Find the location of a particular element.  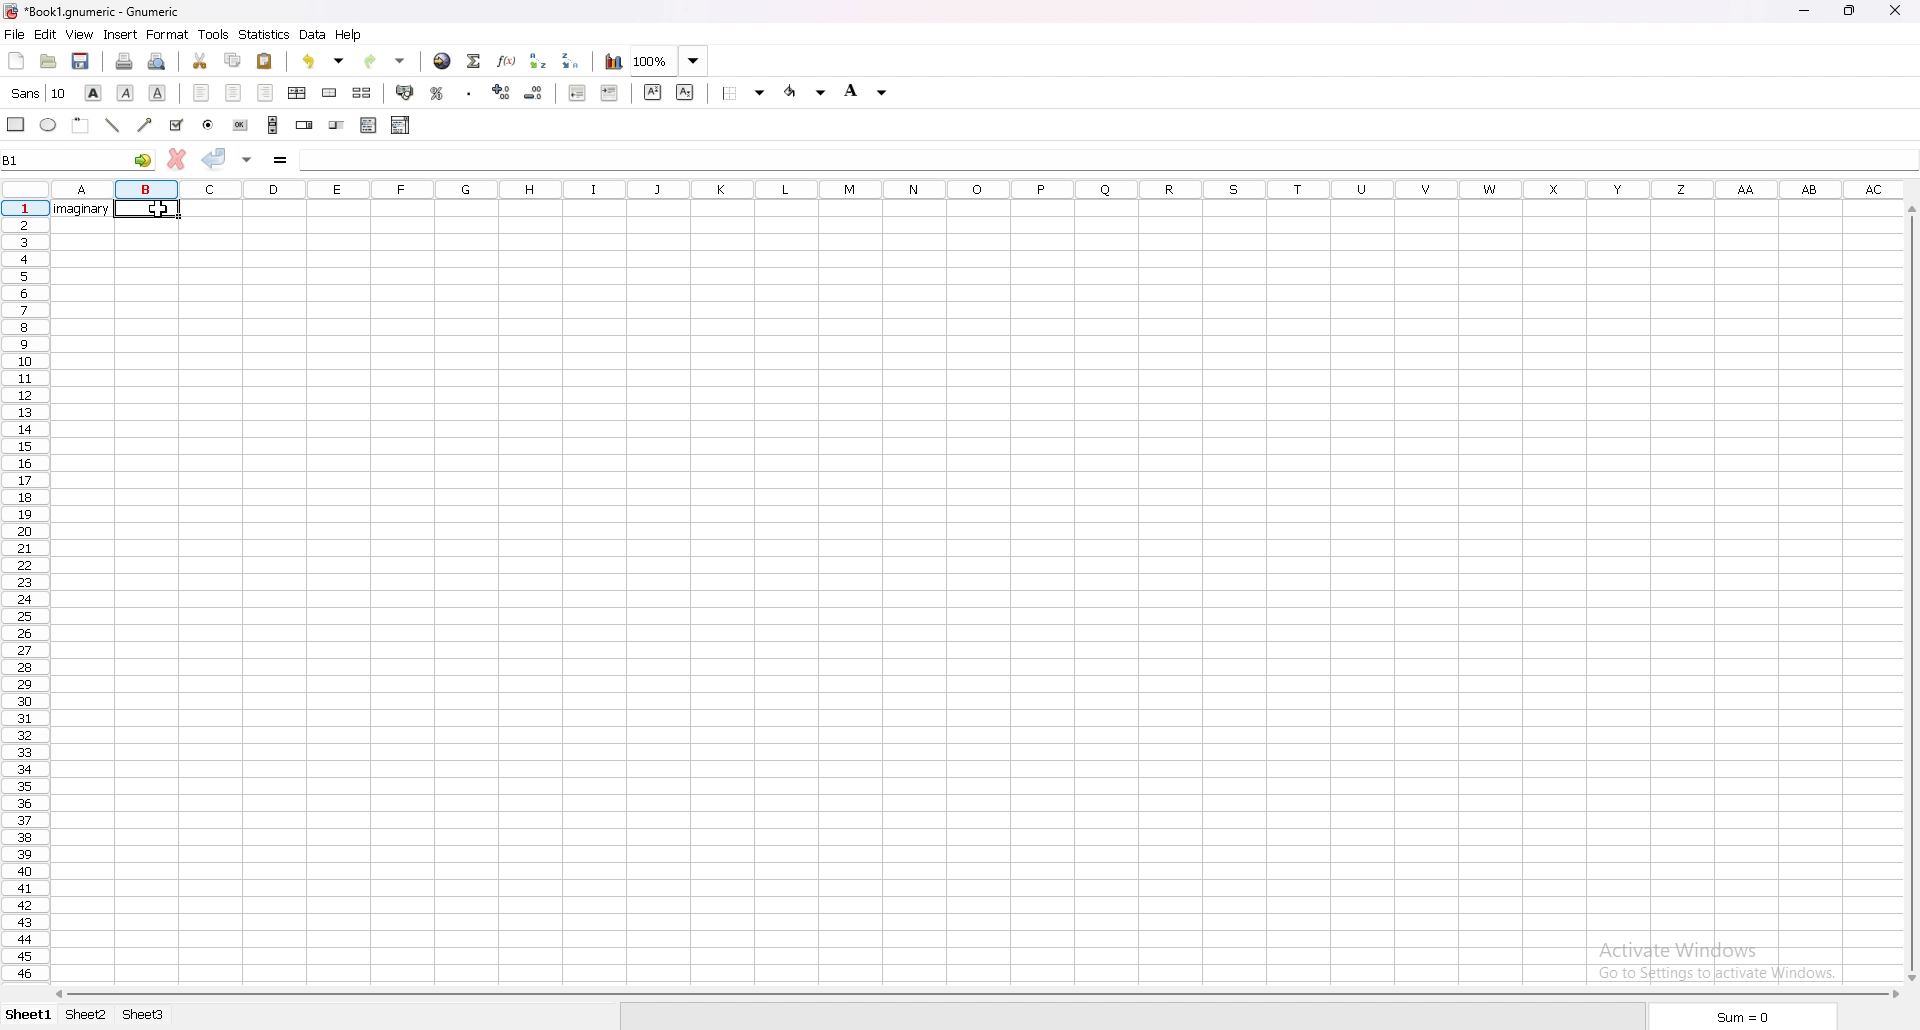

sort ascending is located at coordinates (538, 61).